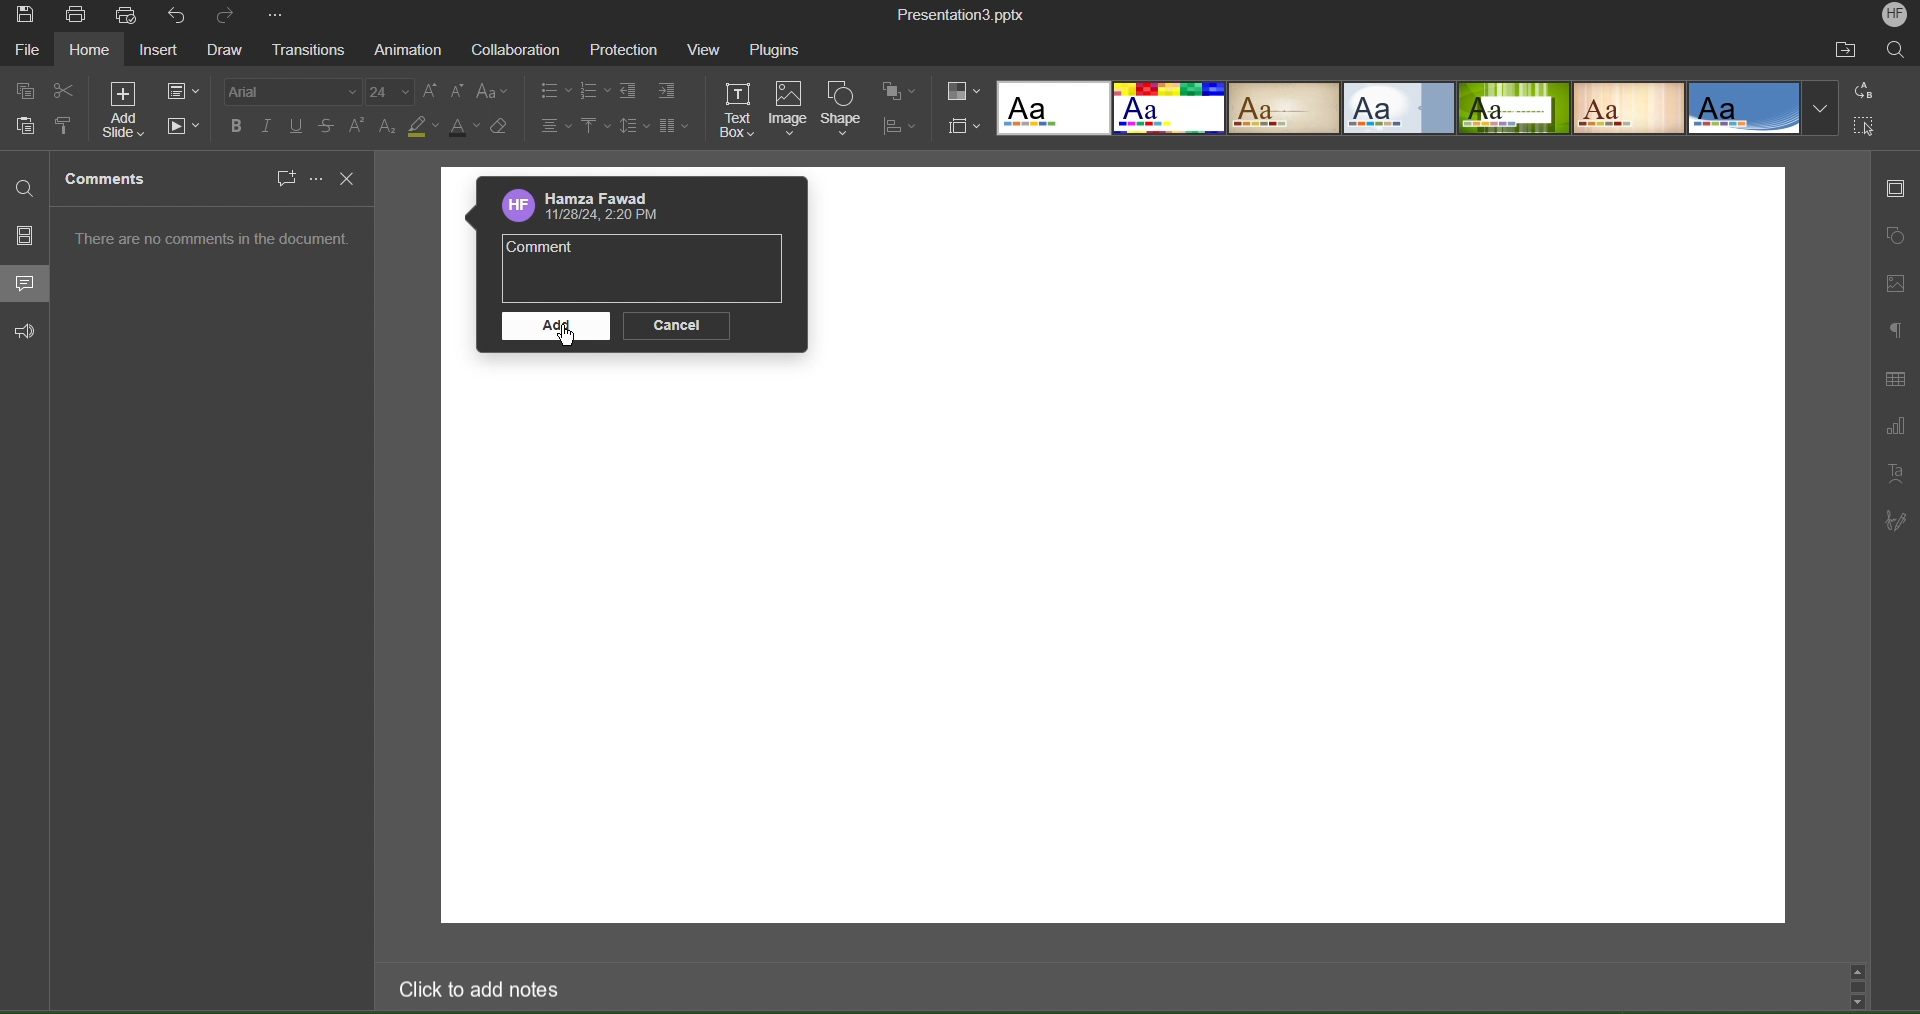 The height and width of the screenshot is (1014, 1920). Describe the element at coordinates (491, 95) in the screenshot. I see `Text Case Settings` at that location.